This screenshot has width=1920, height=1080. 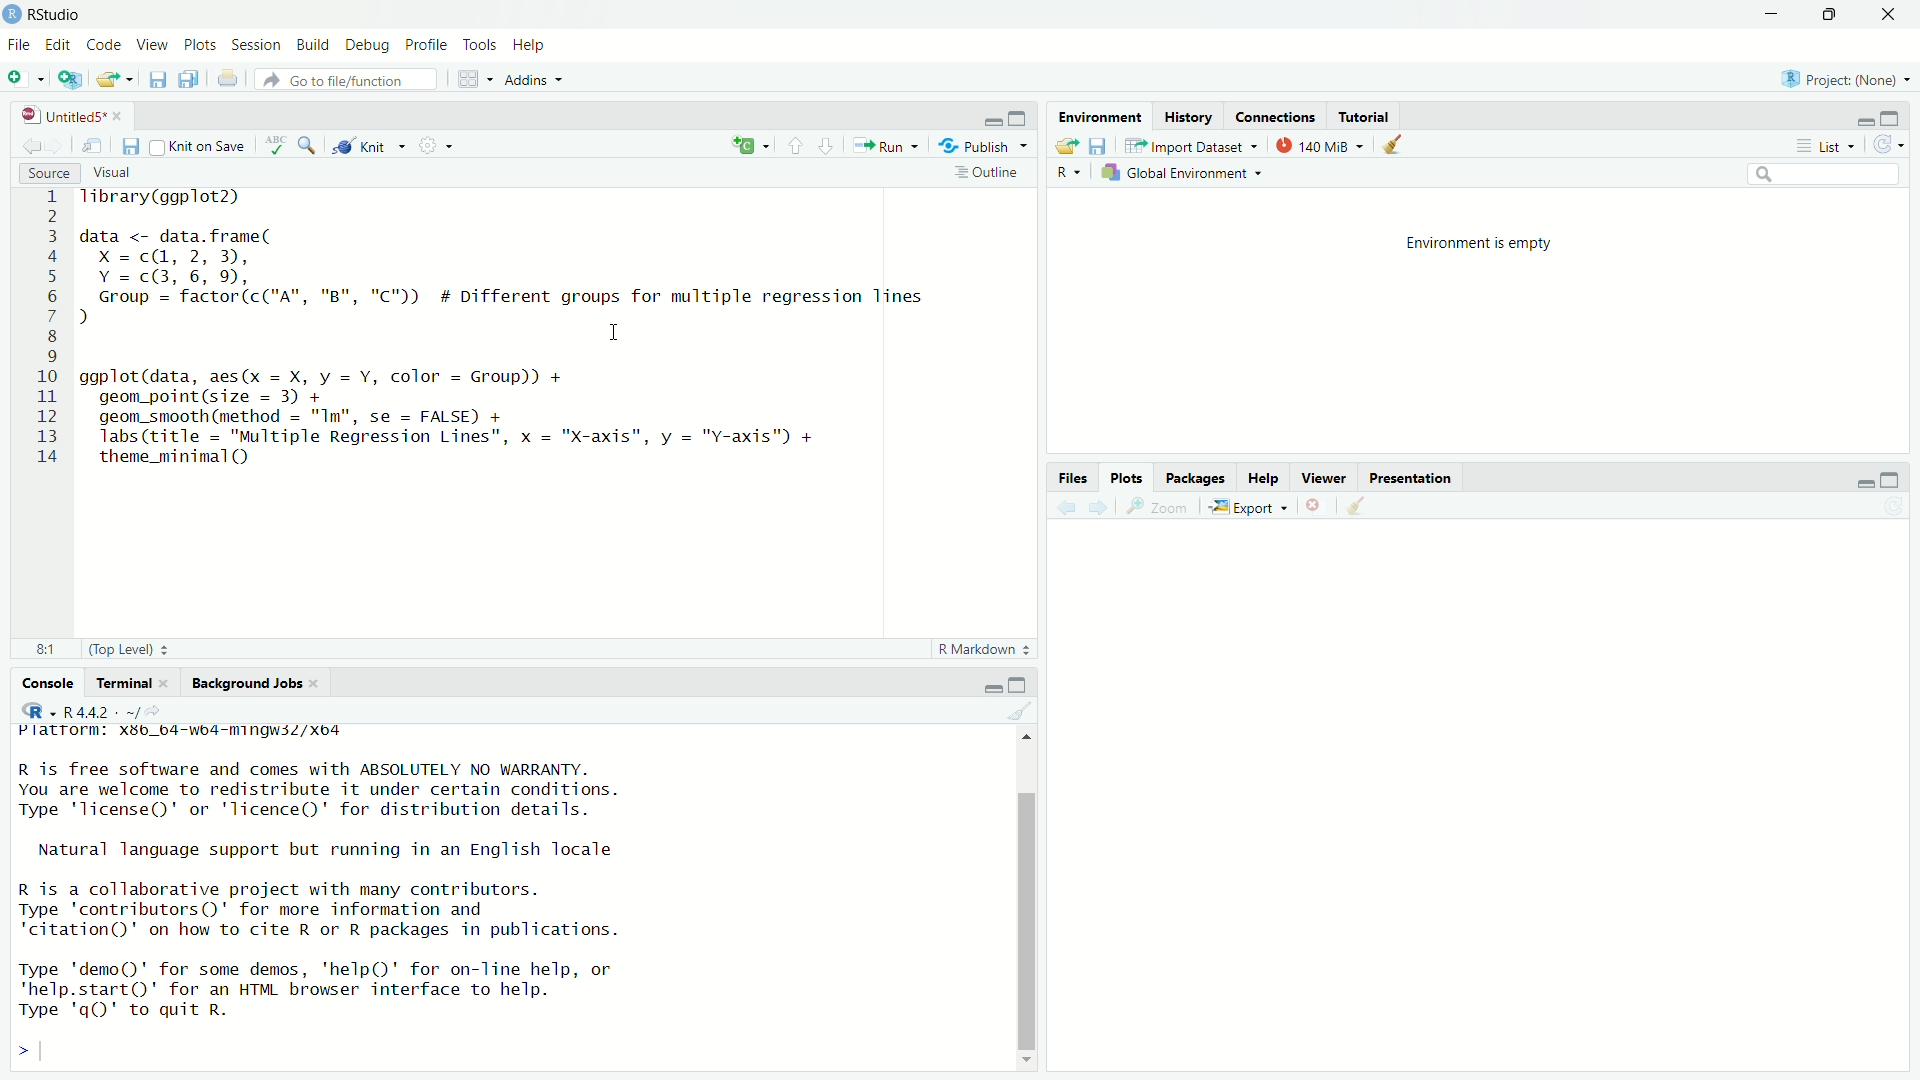 What do you see at coordinates (70, 114) in the screenshot?
I see `| UntitledS* «` at bounding box center [70, 114].